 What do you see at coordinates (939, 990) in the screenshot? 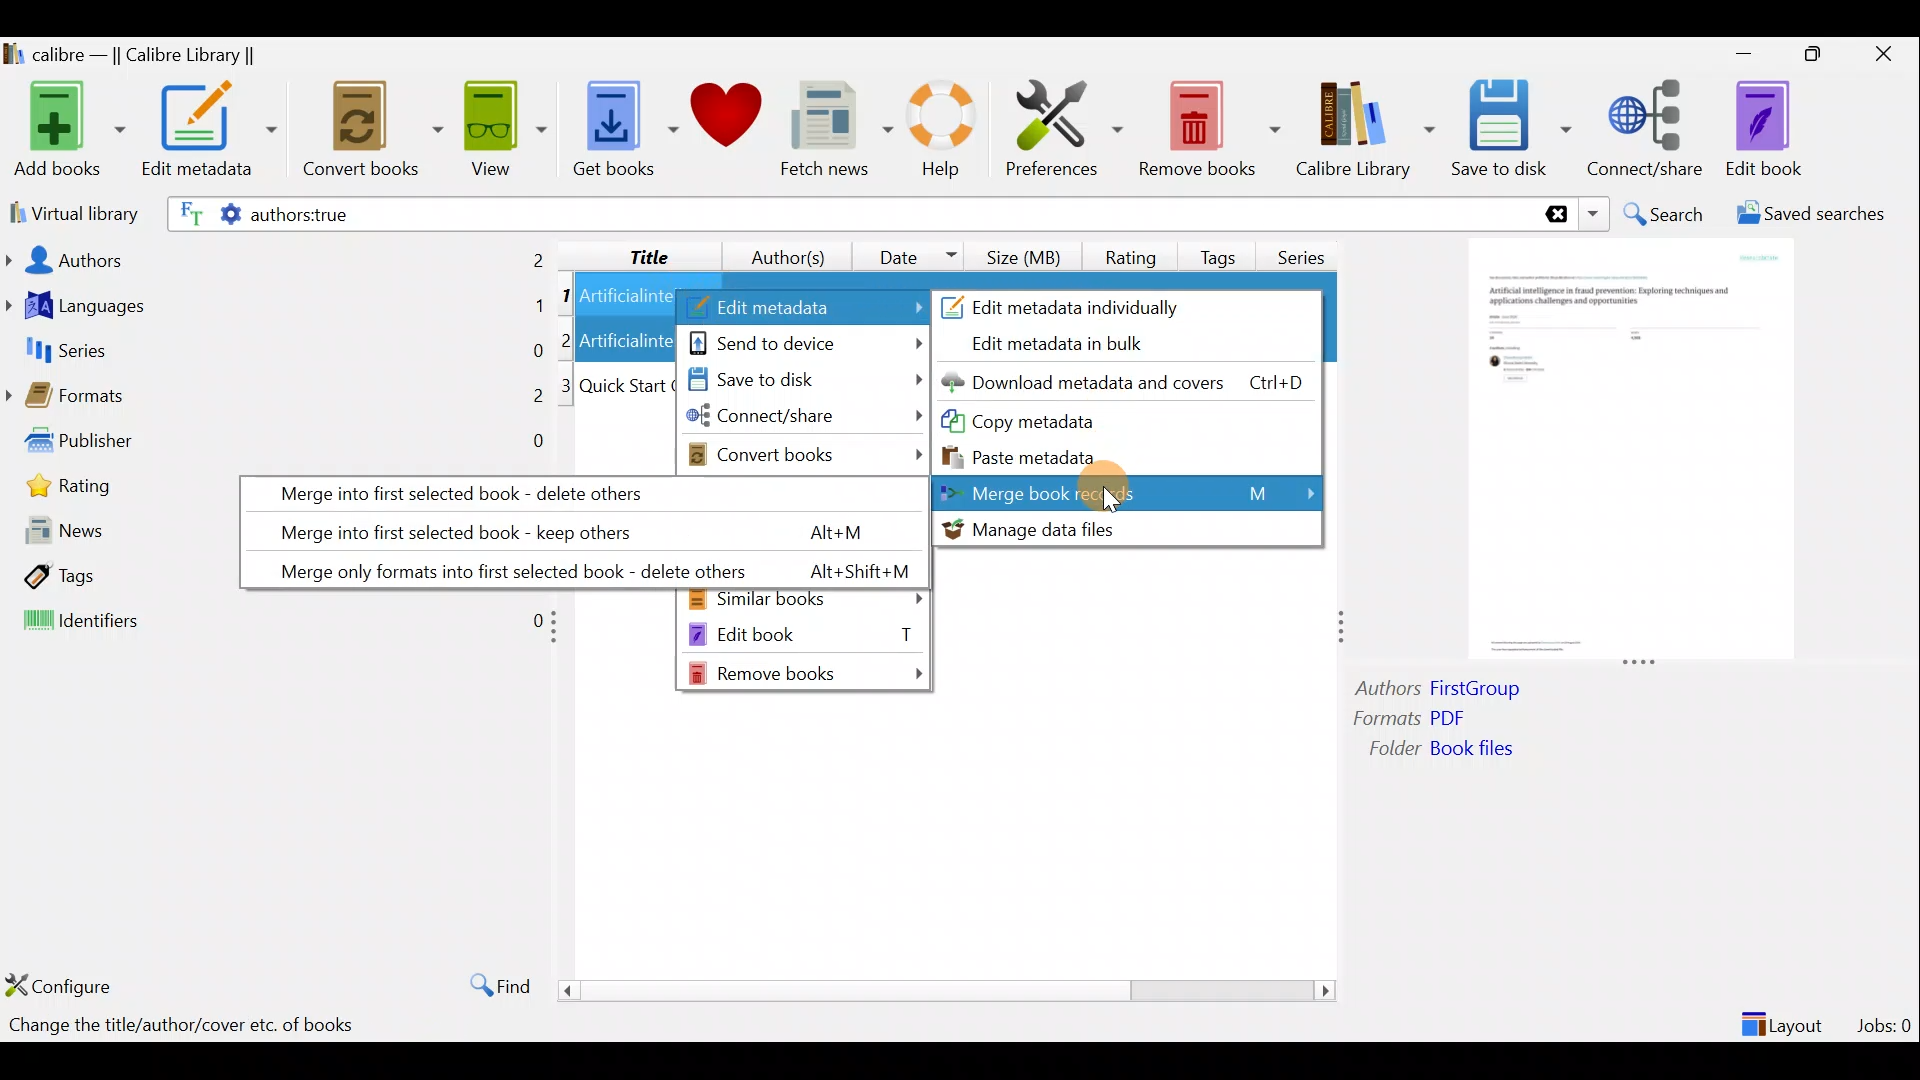
I see `Scroll bar` at bounding box center [939, 990].